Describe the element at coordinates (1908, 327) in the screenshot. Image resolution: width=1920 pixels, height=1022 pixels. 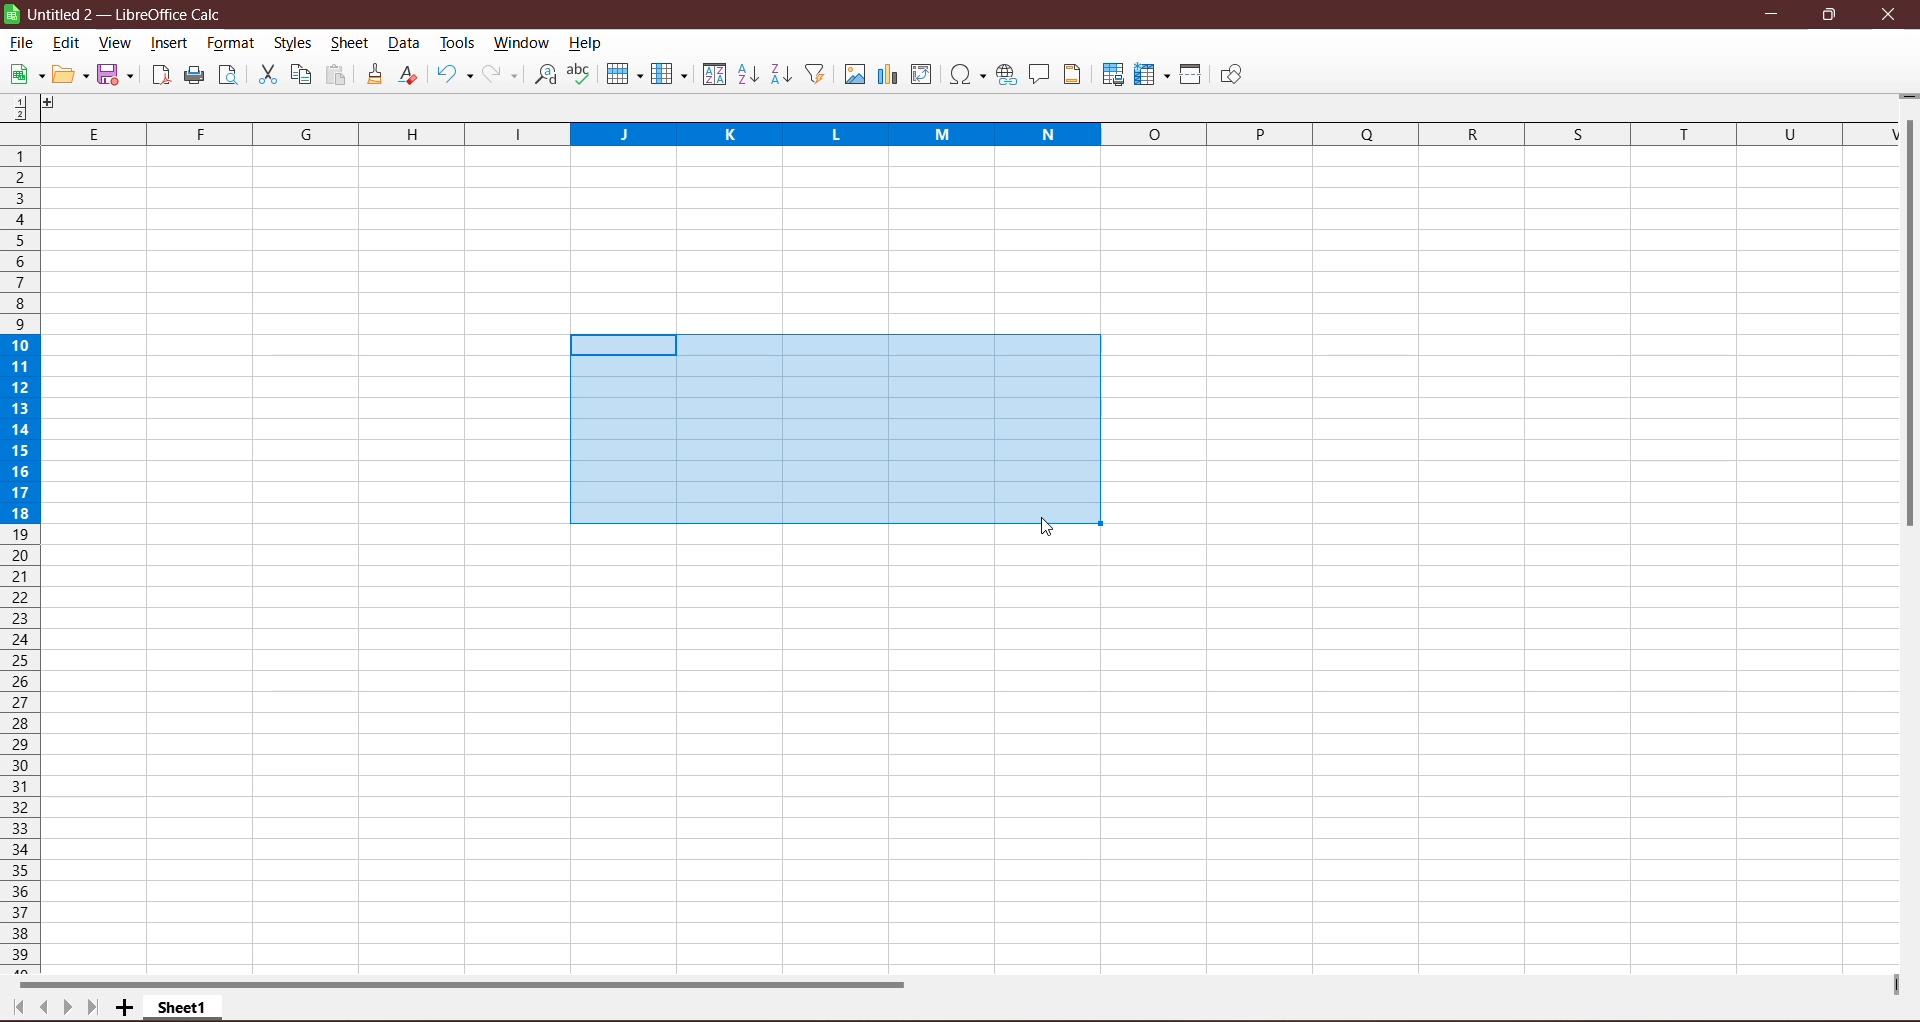
I see `Vertical Scroll Bar` at that location.